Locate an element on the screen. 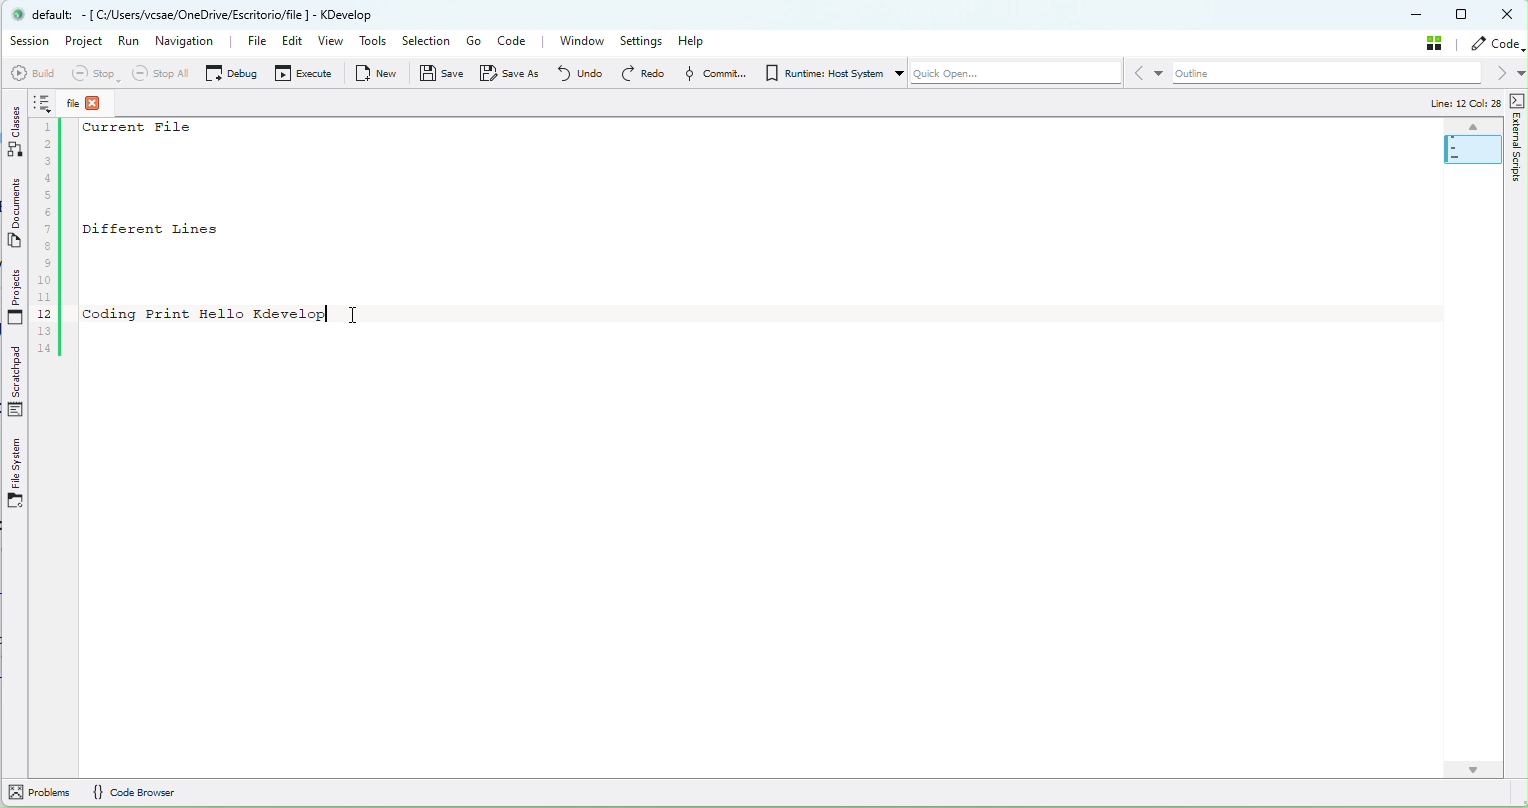 Image resolution: width=1528 pixels, height=808 pixels. outline is located at coordinates (1338, 74).